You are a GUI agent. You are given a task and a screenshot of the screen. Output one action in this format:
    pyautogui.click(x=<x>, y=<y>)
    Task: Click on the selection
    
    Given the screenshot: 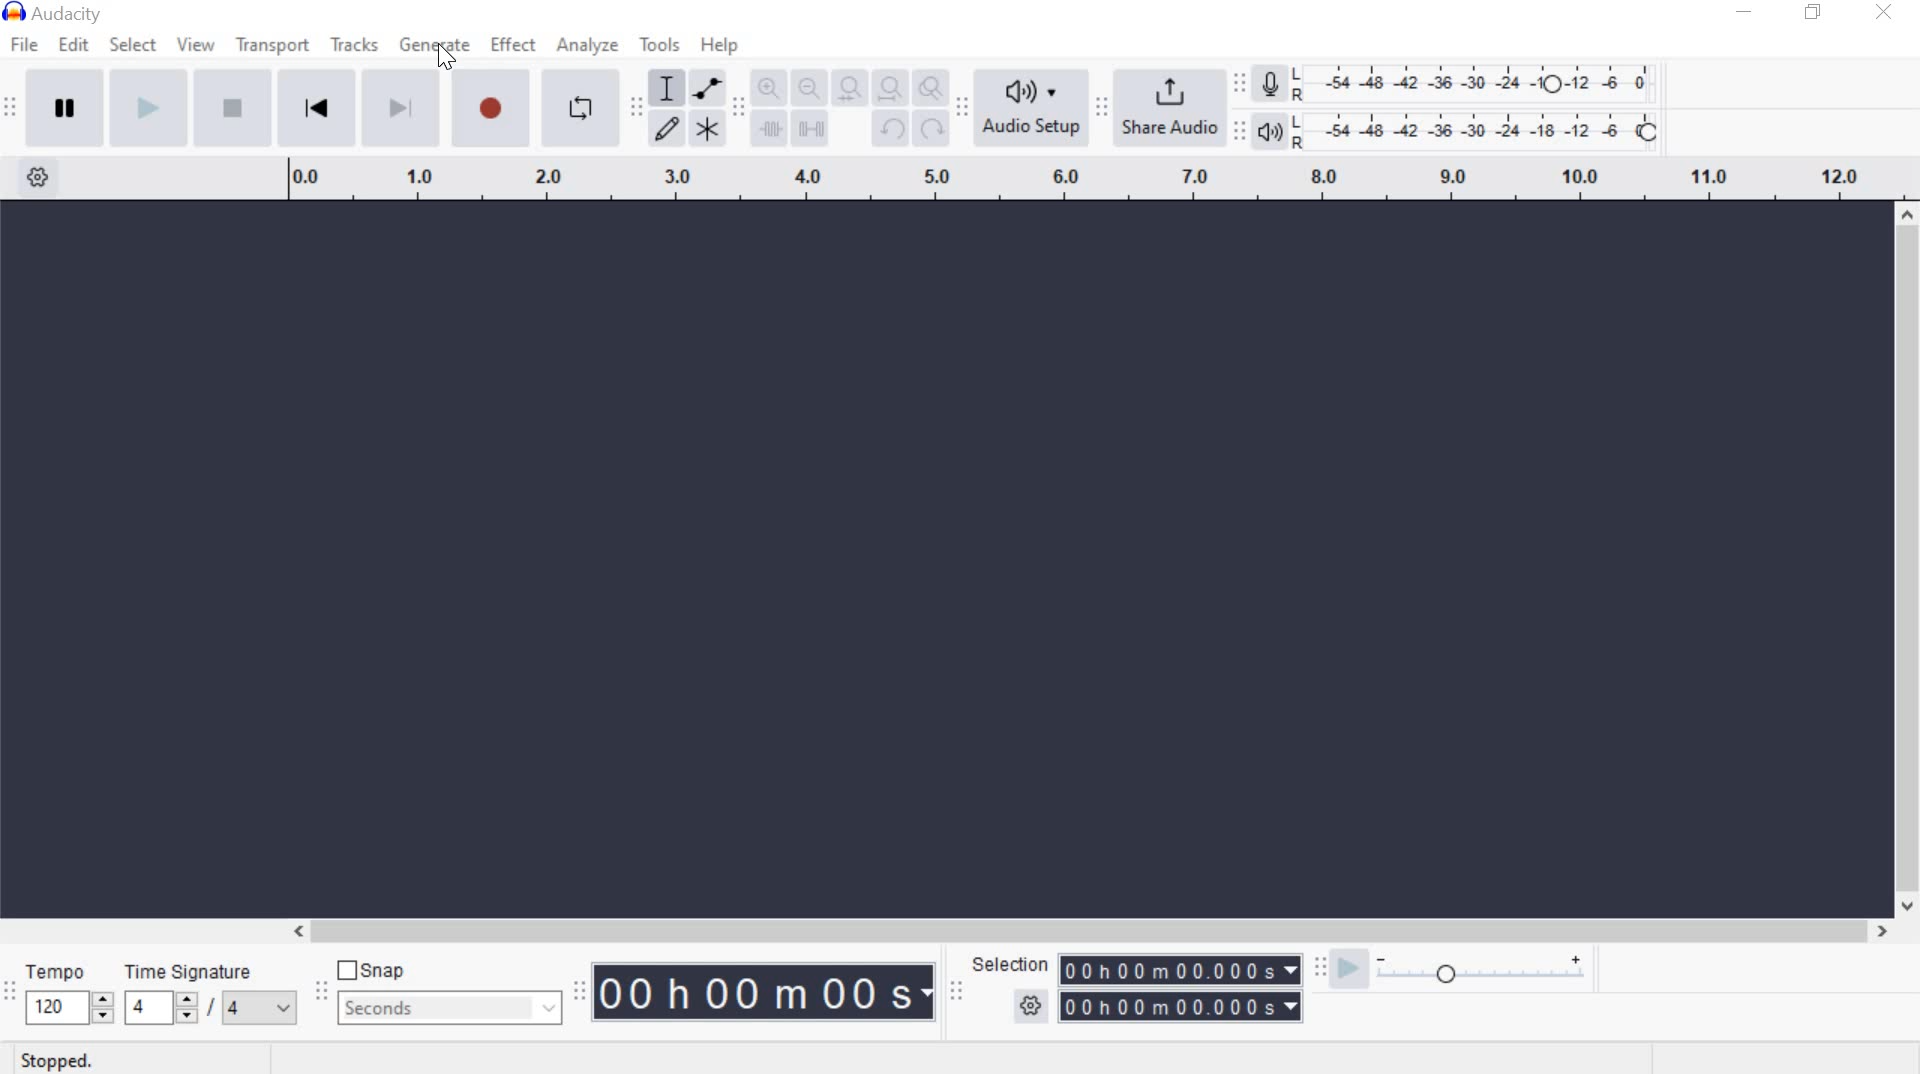 What is the action you would take?
    pyautogui.click(x=1008, y=964)
    